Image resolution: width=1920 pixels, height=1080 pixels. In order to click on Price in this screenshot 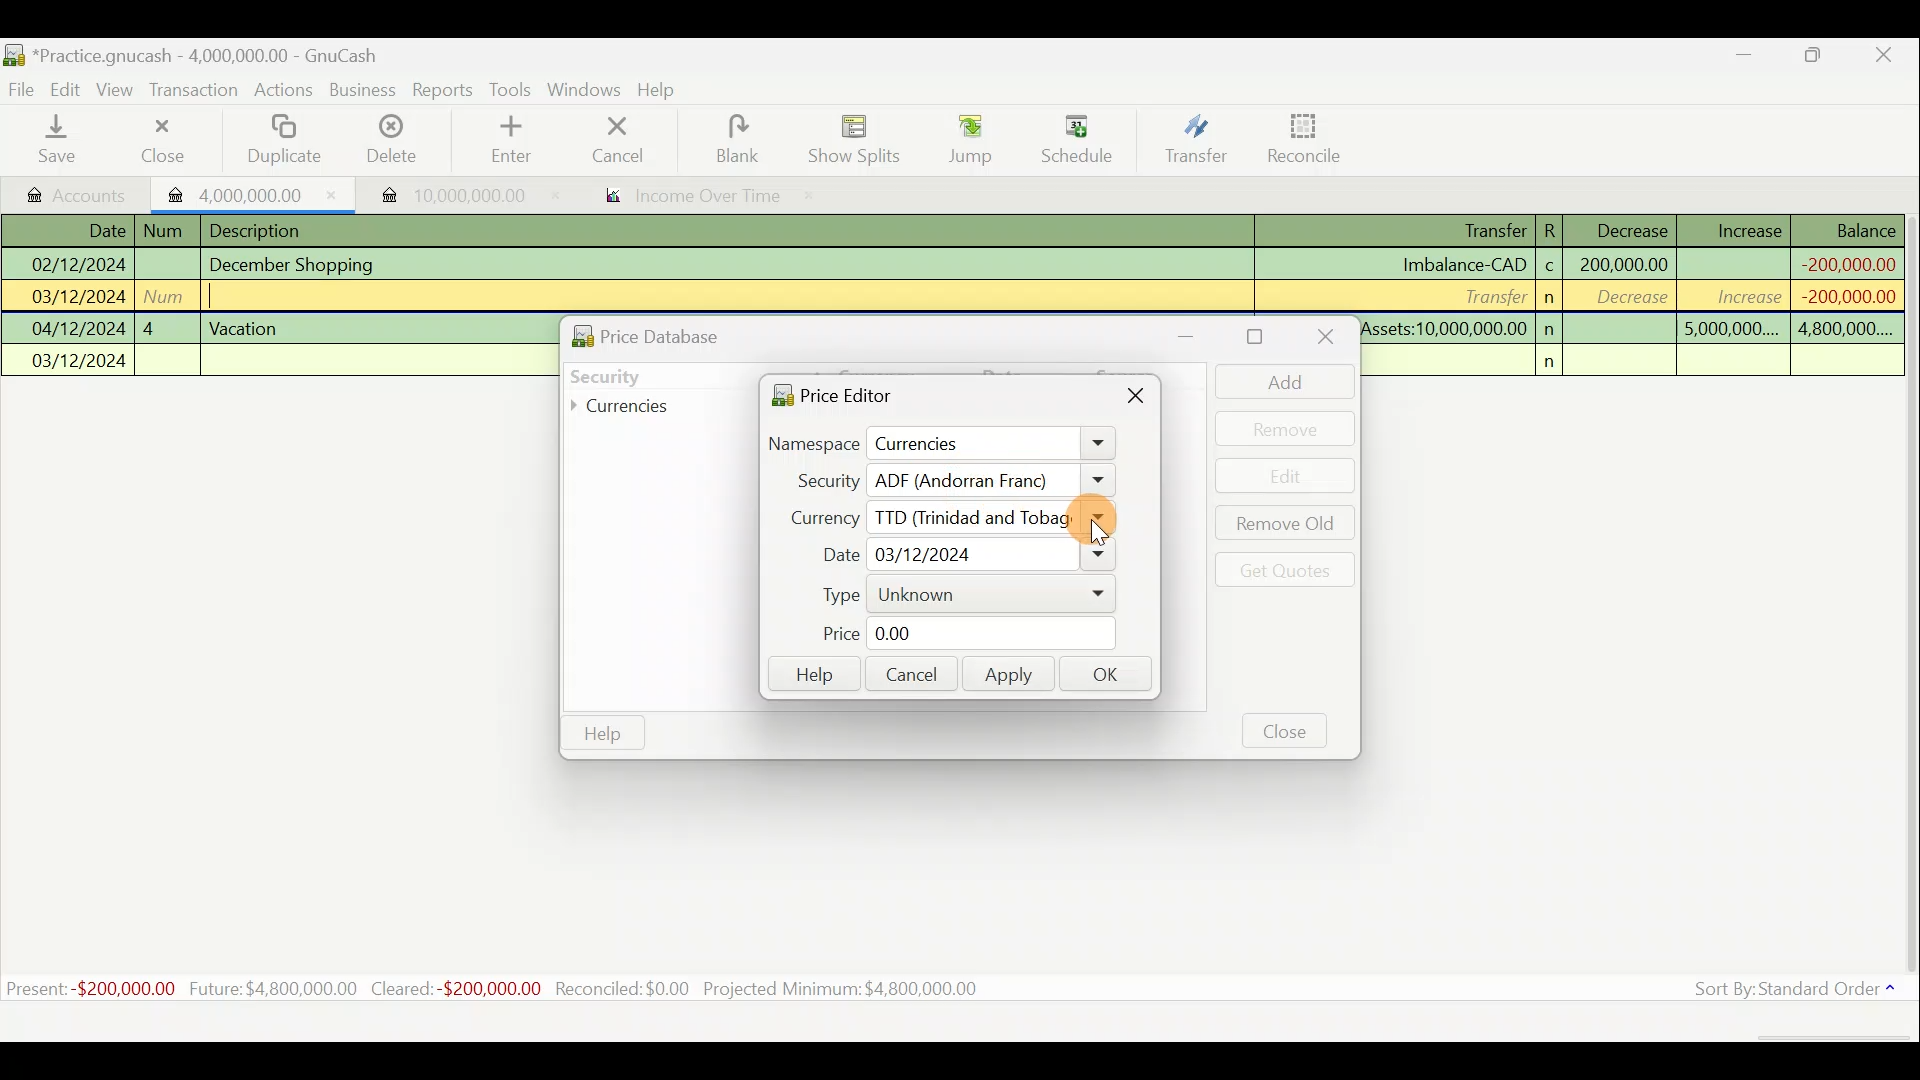, I will do `click(955, 634)`.